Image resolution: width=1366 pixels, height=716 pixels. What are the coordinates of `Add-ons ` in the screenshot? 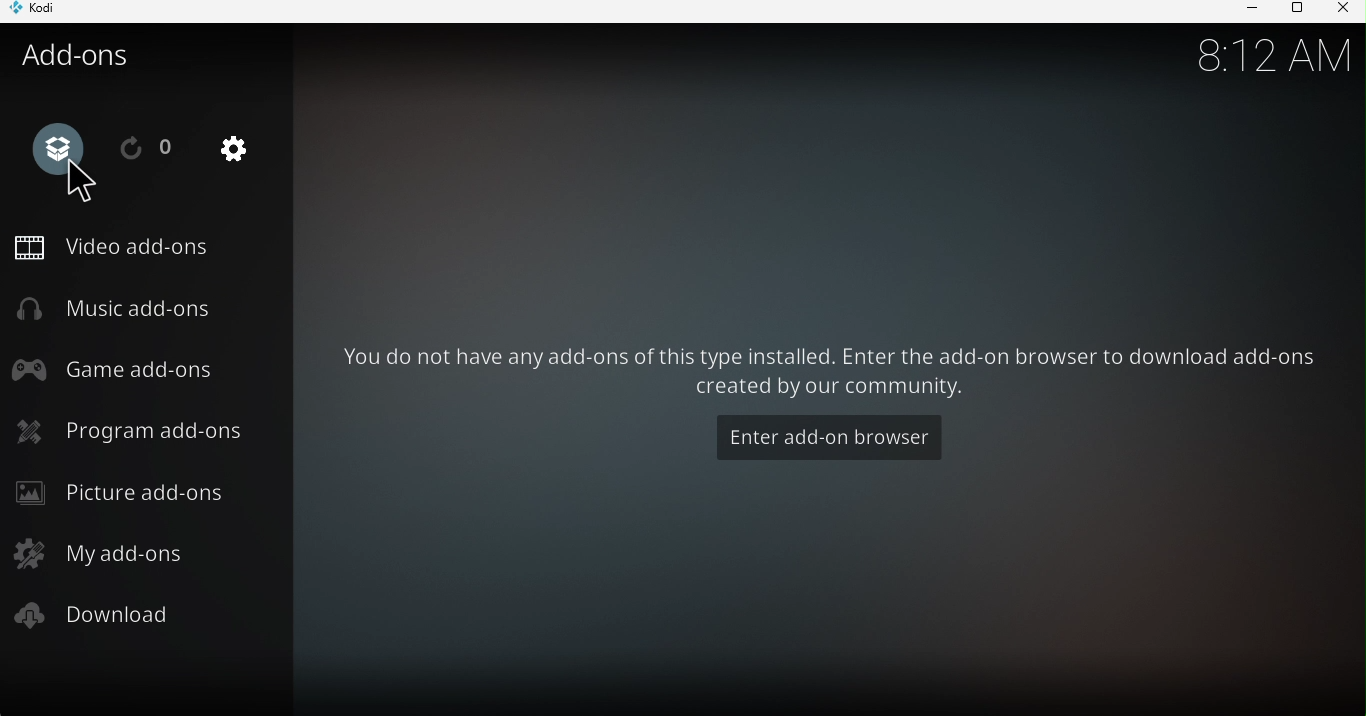 It's located at (86, 56).